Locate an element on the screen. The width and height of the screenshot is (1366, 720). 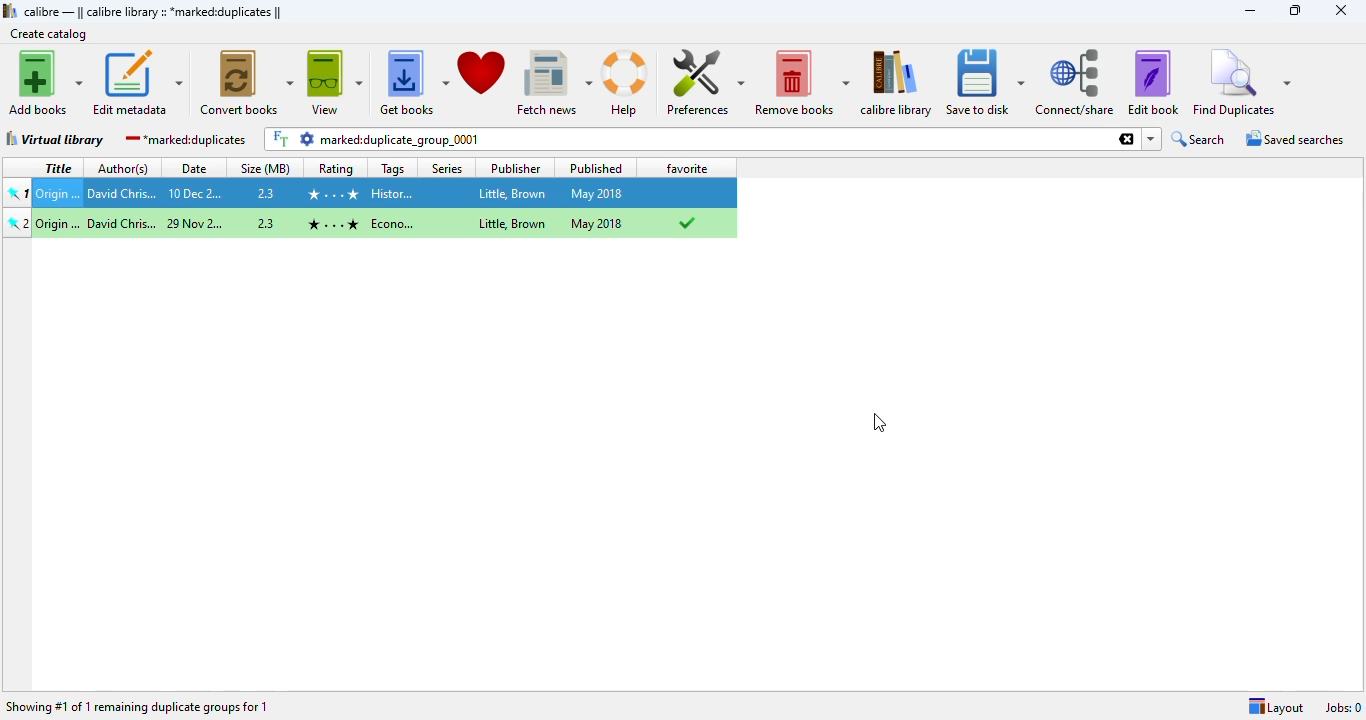
fetch news is located at coordinates (556, 83).